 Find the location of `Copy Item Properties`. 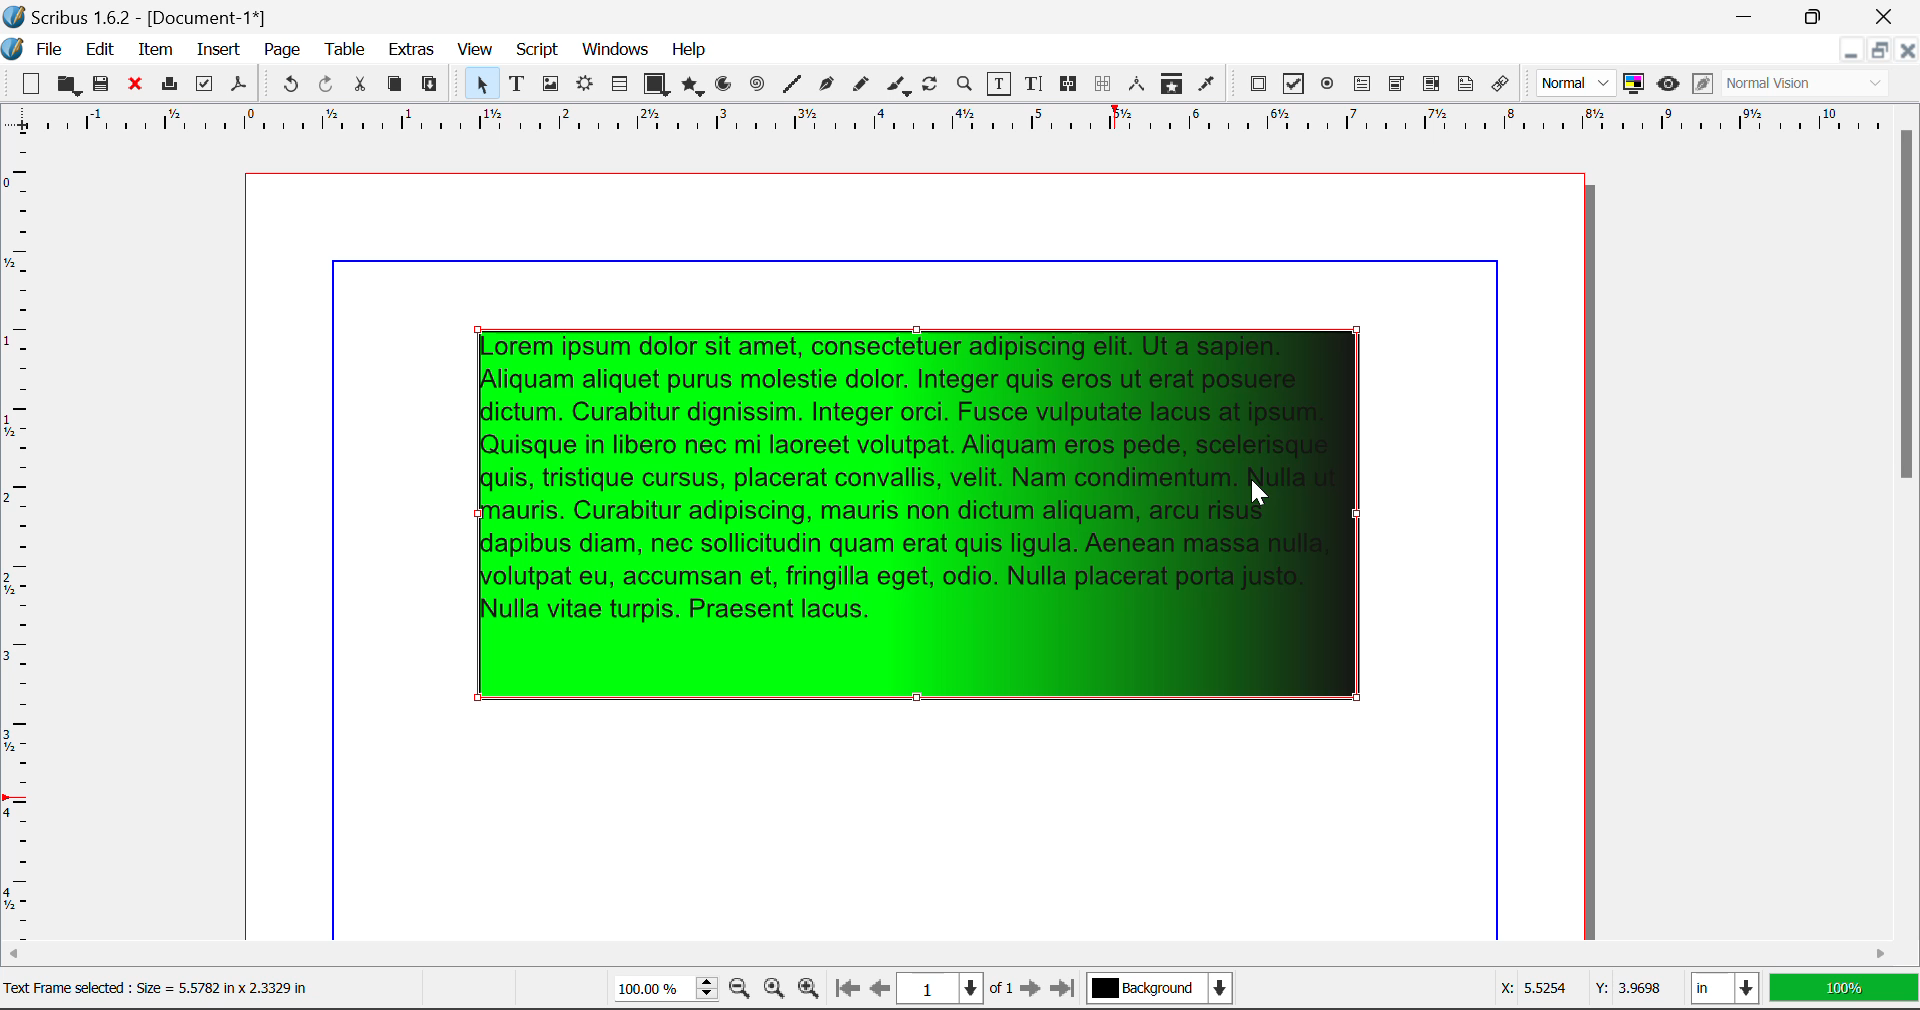

Copy Item Properties is located at coordinates (1171, 86).